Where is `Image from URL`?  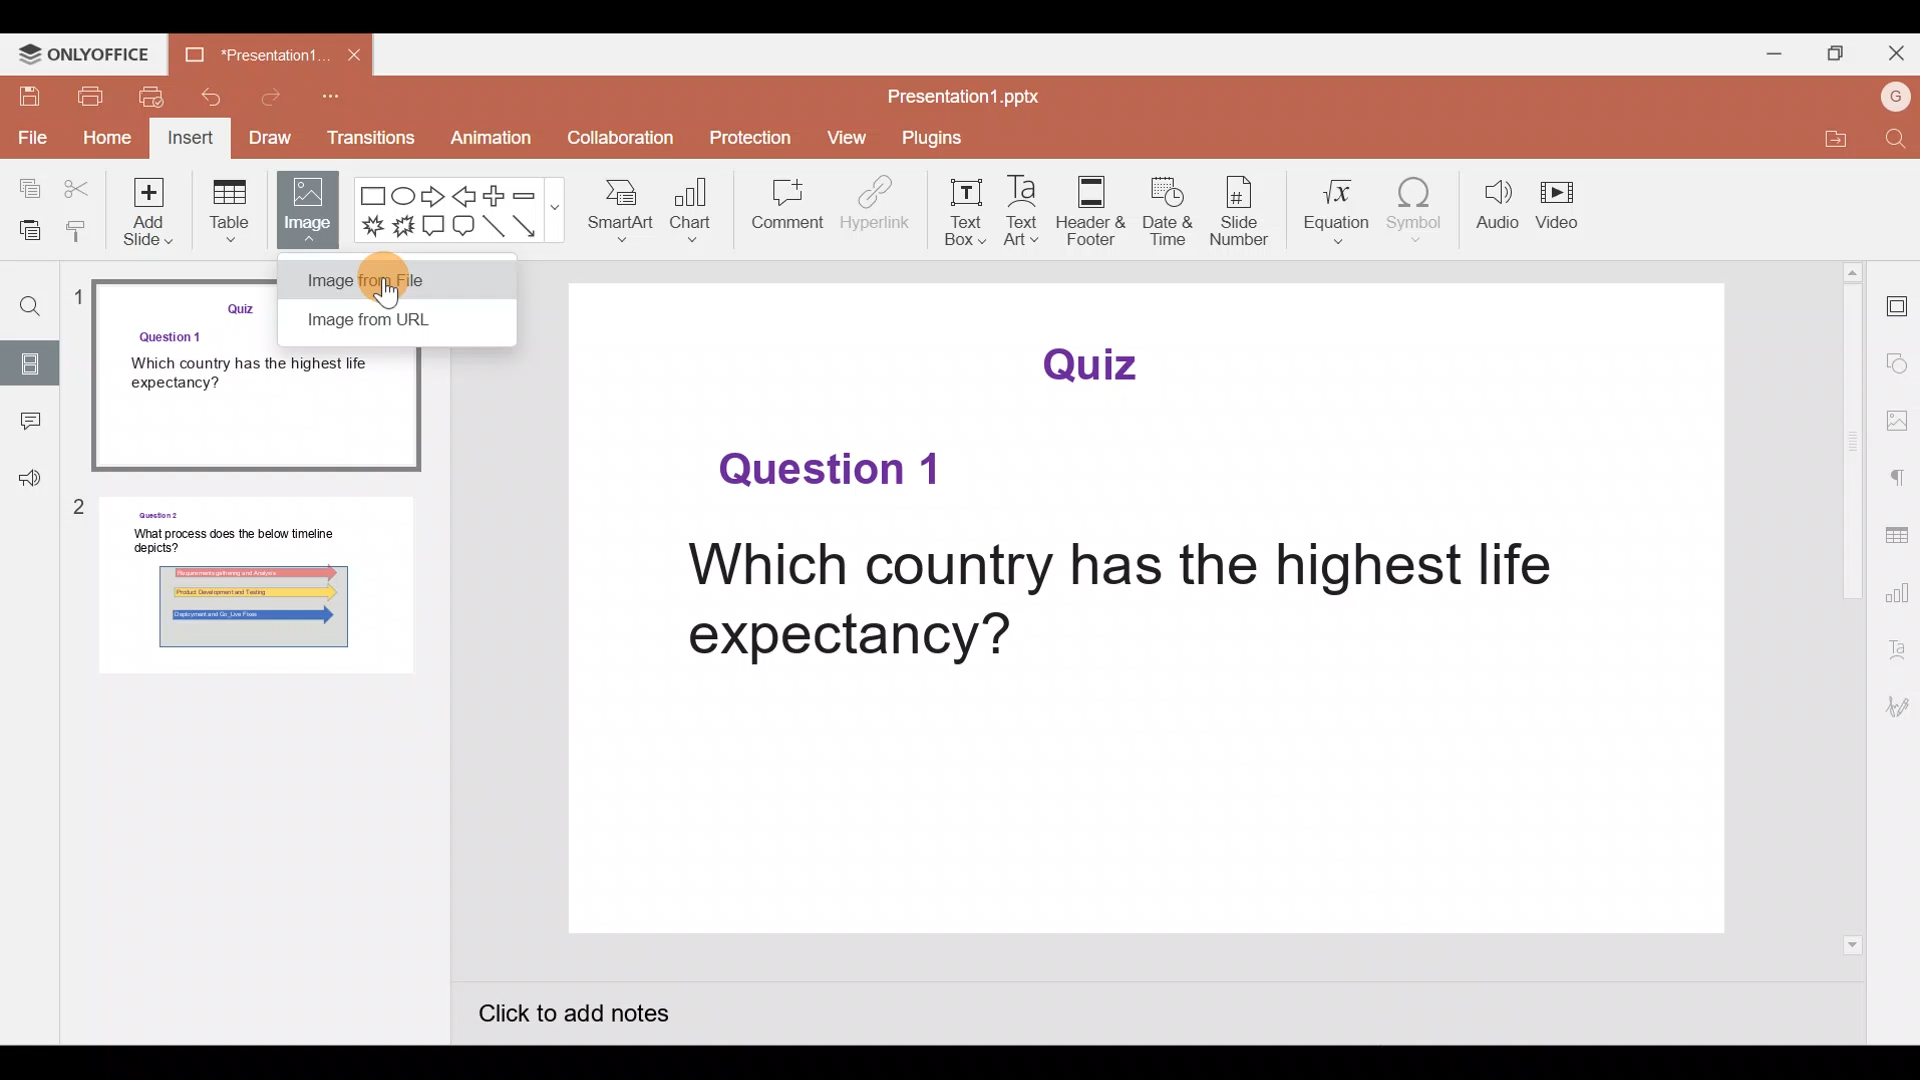
Image from URL is located at coordinates (389, 321).